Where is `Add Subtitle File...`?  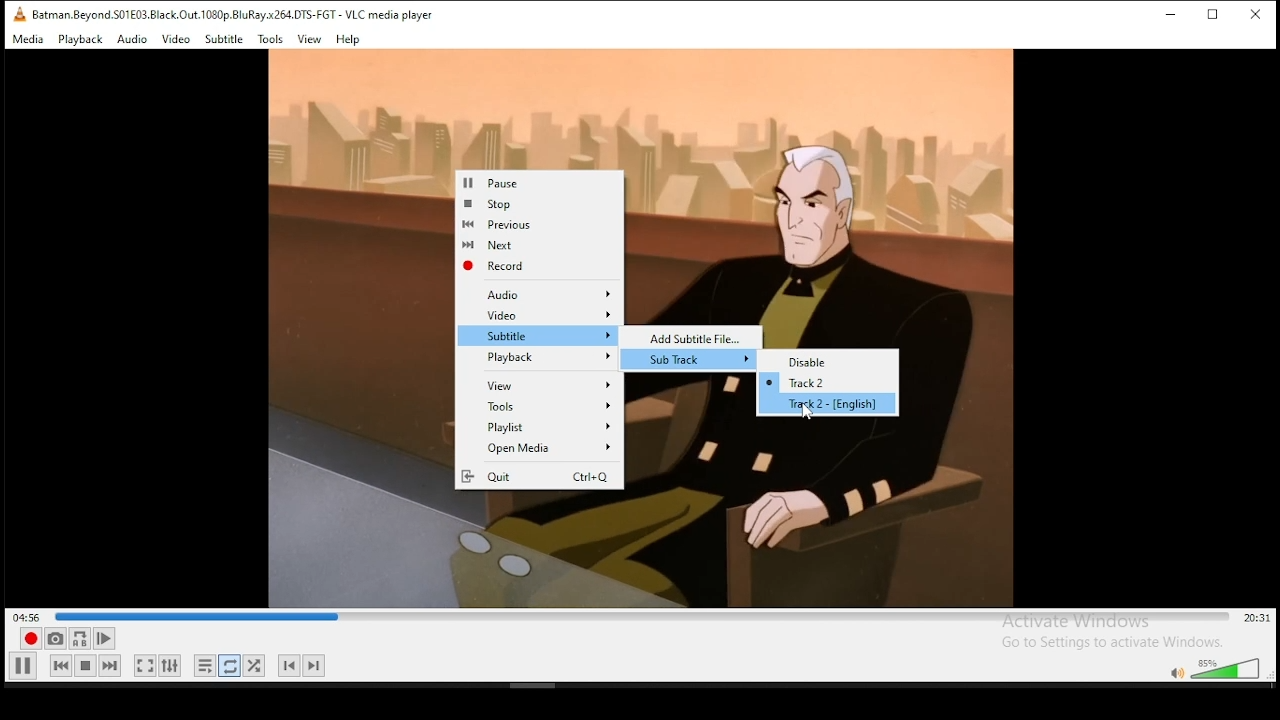 Add Subtitle File... is located at coordinates (698, 337).